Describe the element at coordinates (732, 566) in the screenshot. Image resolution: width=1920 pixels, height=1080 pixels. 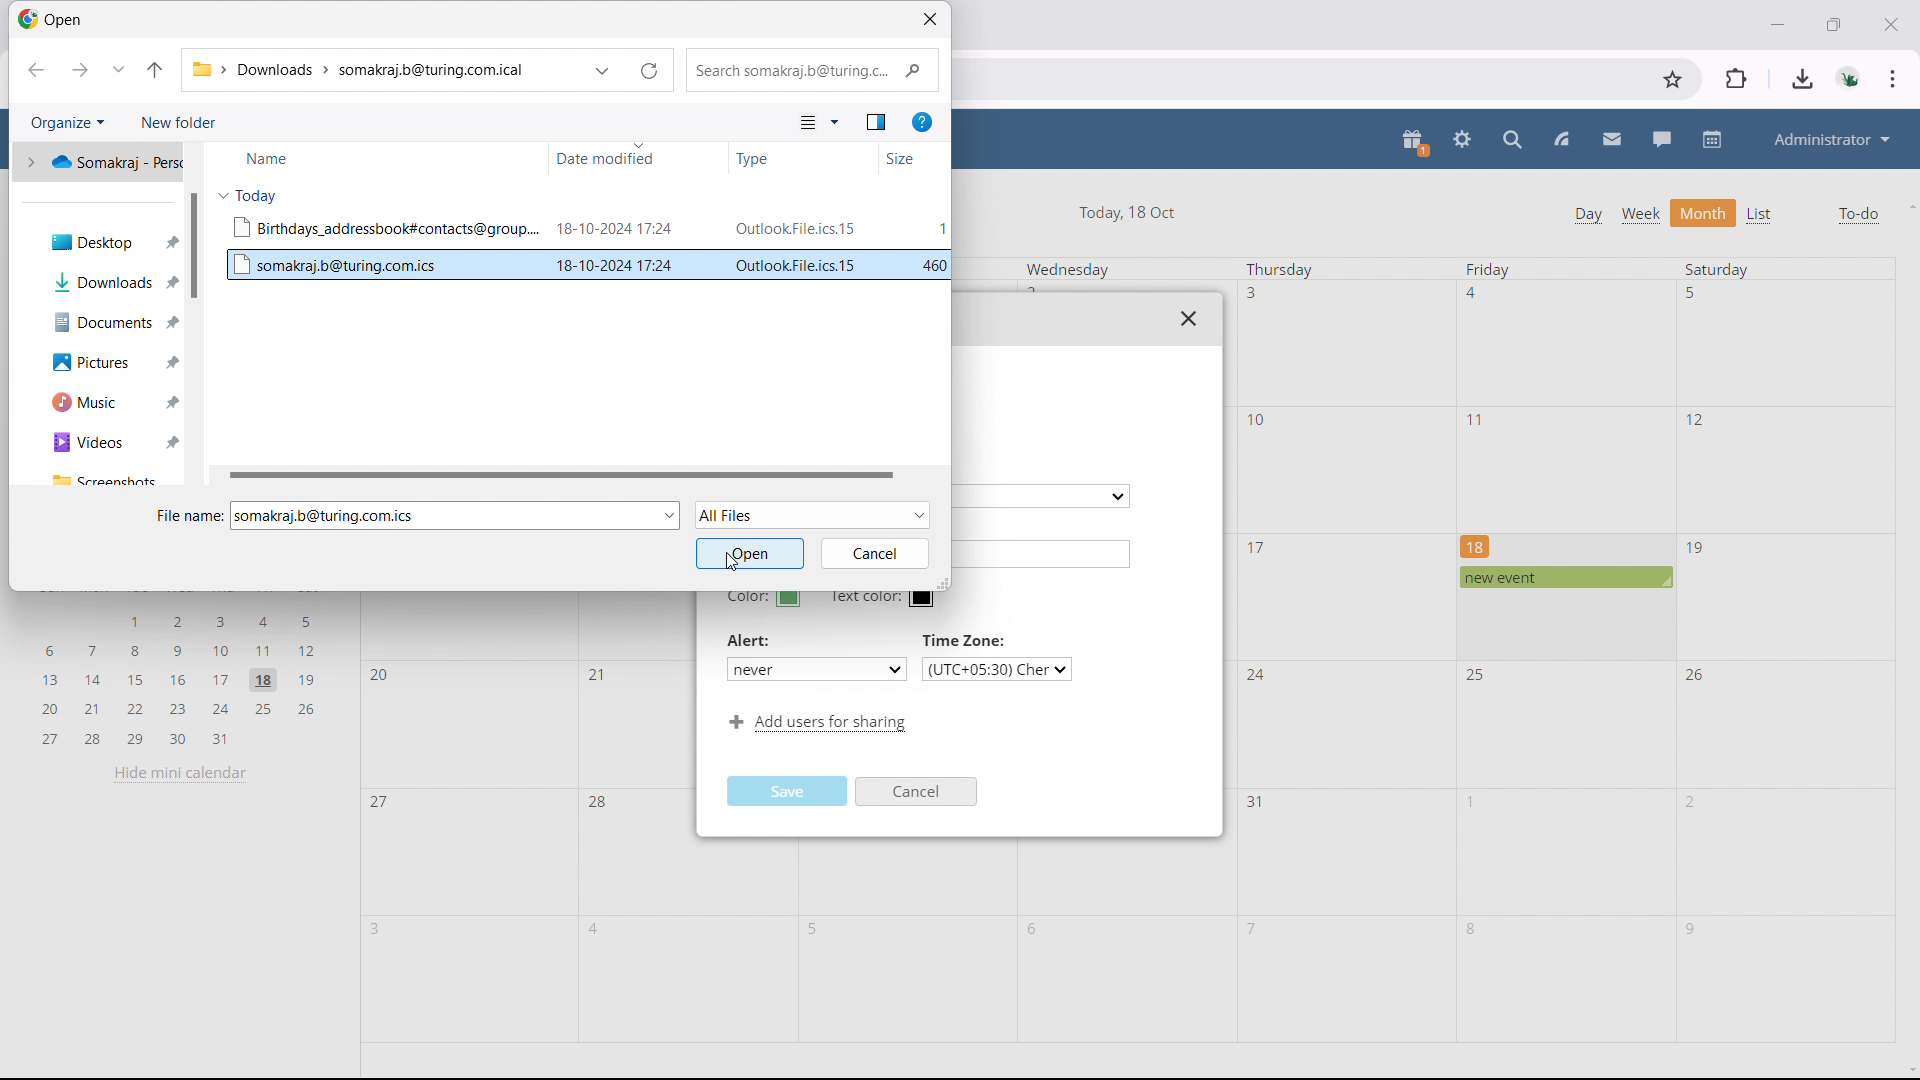
I see `Cursor` at that location.